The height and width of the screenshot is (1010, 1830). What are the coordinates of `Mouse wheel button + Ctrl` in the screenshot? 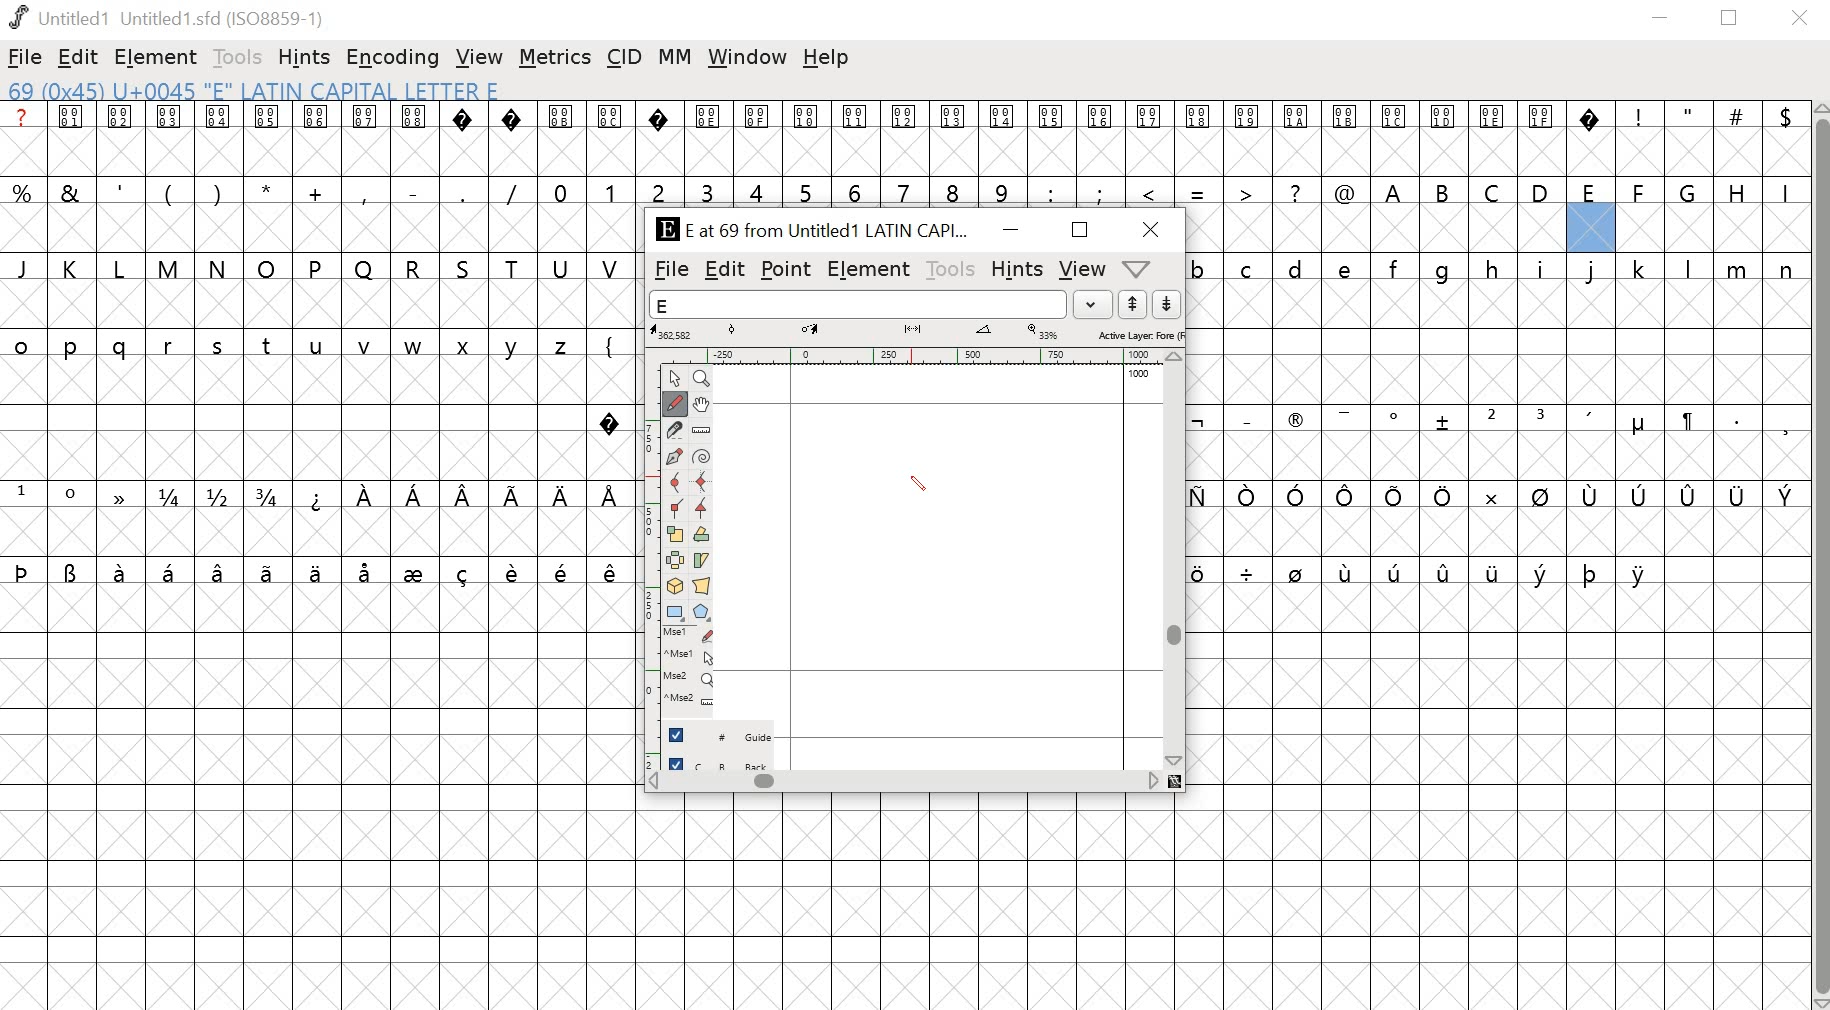 It's located at (688, 700).